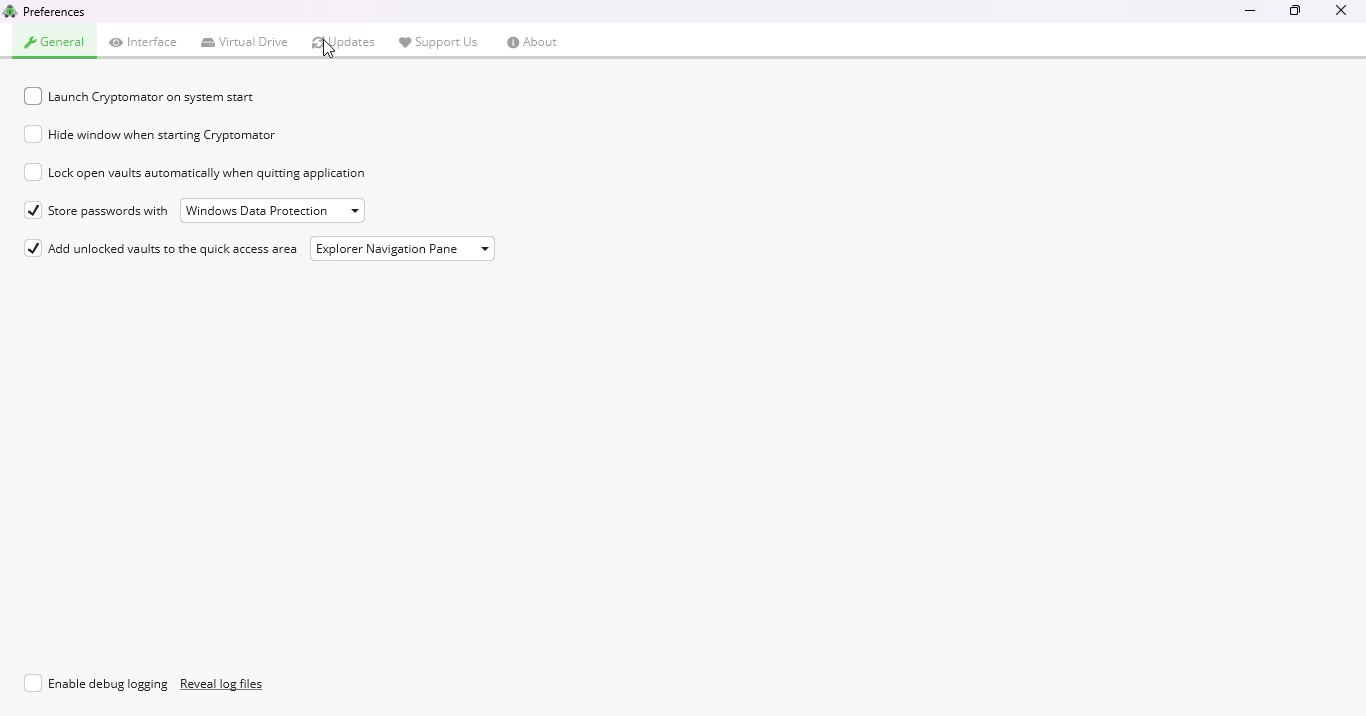 This screenshot has height=716, width=1366. Describe the element at coordinates (144, 41) in the screenshot. I see `interface` at that location.